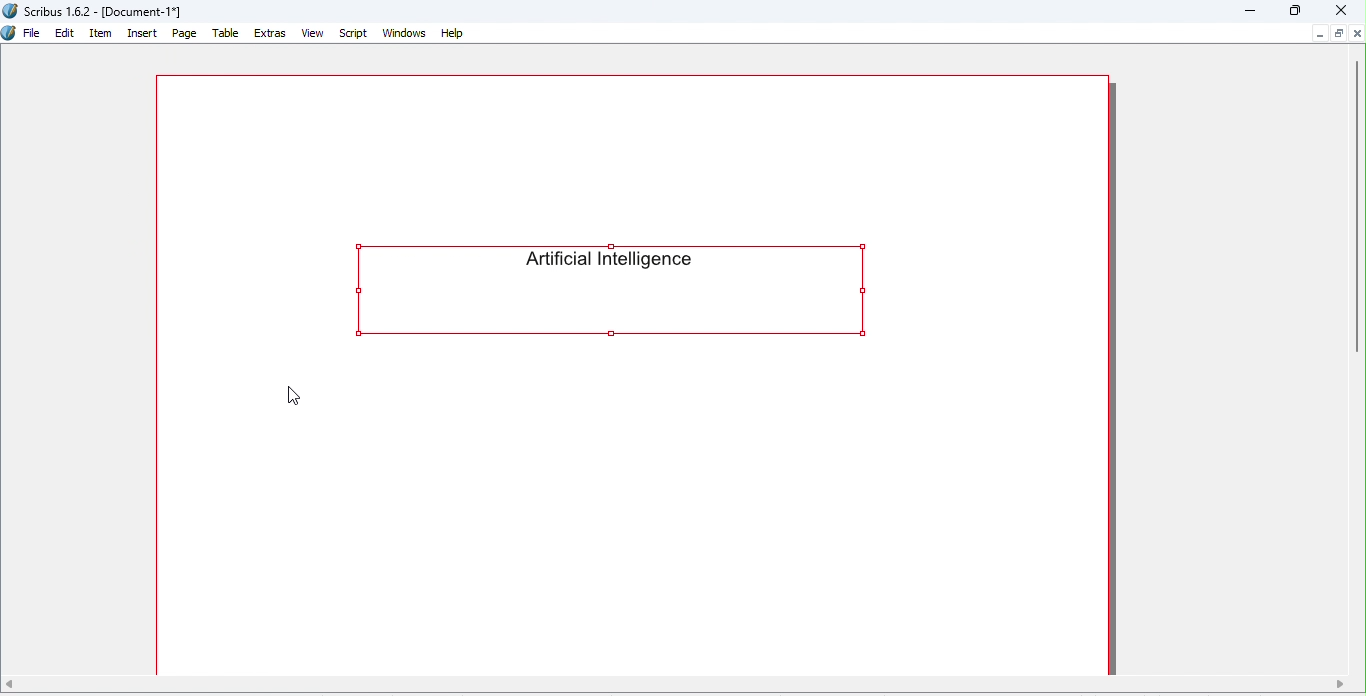  What do you see at coordinates (354, 33) in the screenshot?
I see `Script` at bounding box center [354, 33].